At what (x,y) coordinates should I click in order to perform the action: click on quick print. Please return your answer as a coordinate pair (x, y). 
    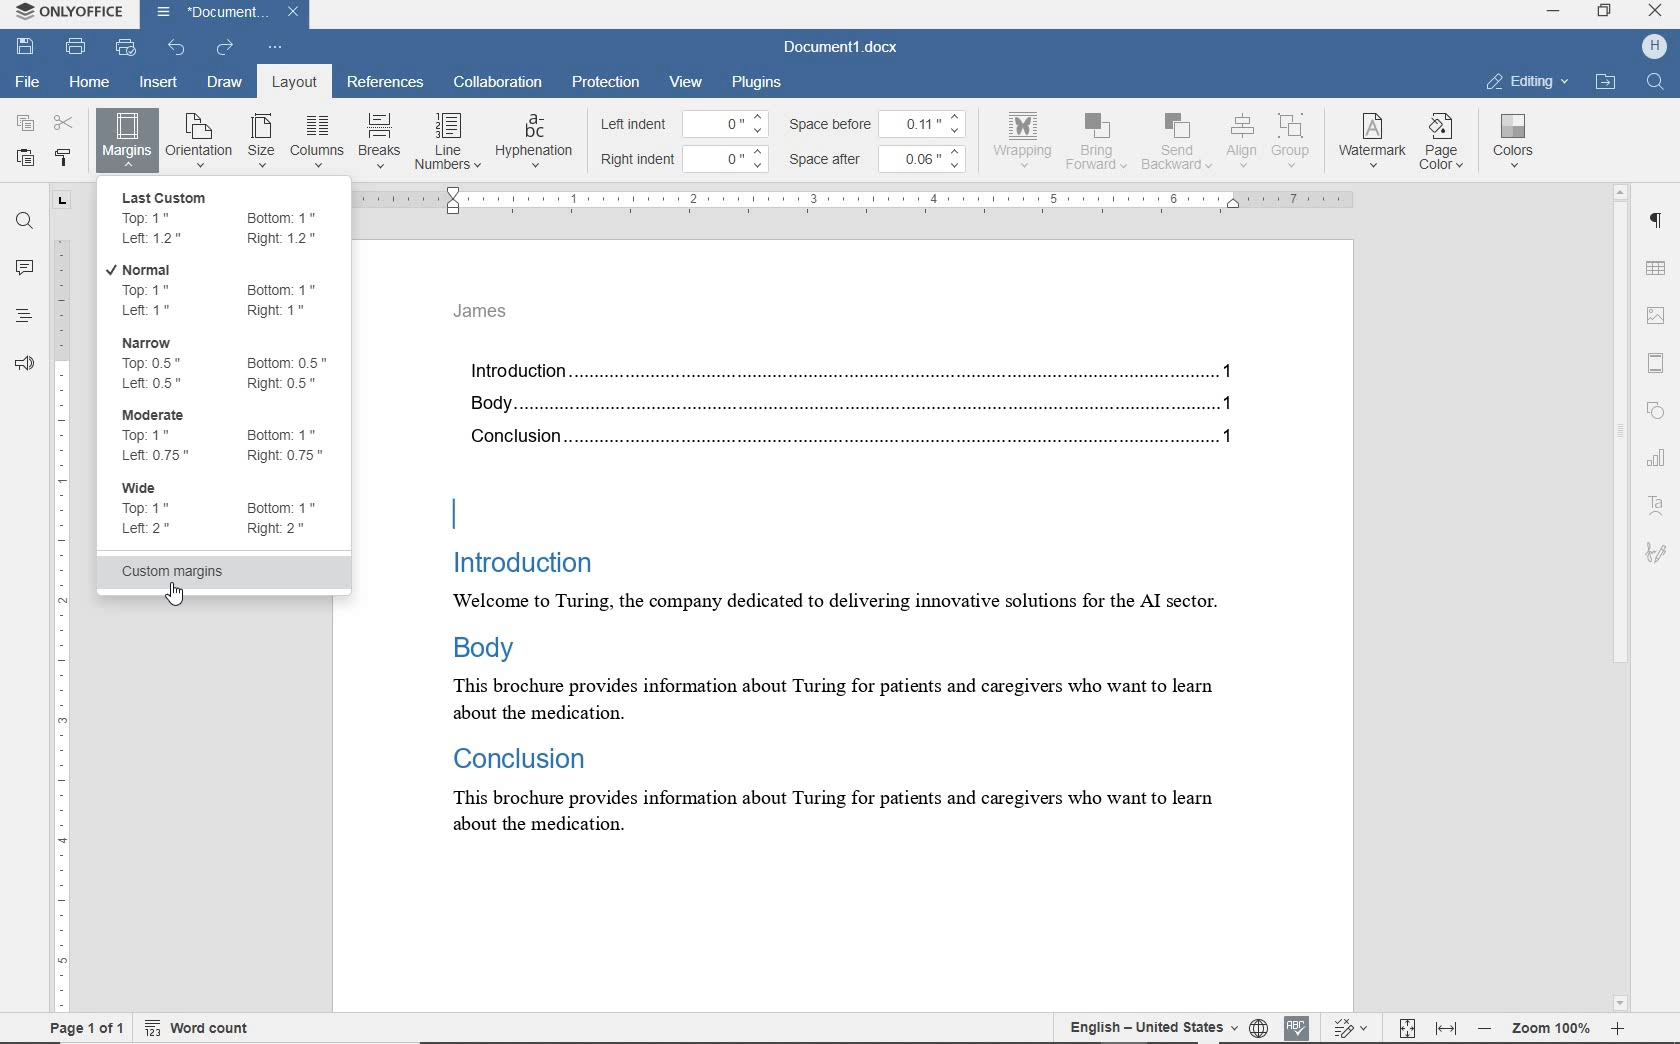
    Looking at the image, I should click on (127, 50).